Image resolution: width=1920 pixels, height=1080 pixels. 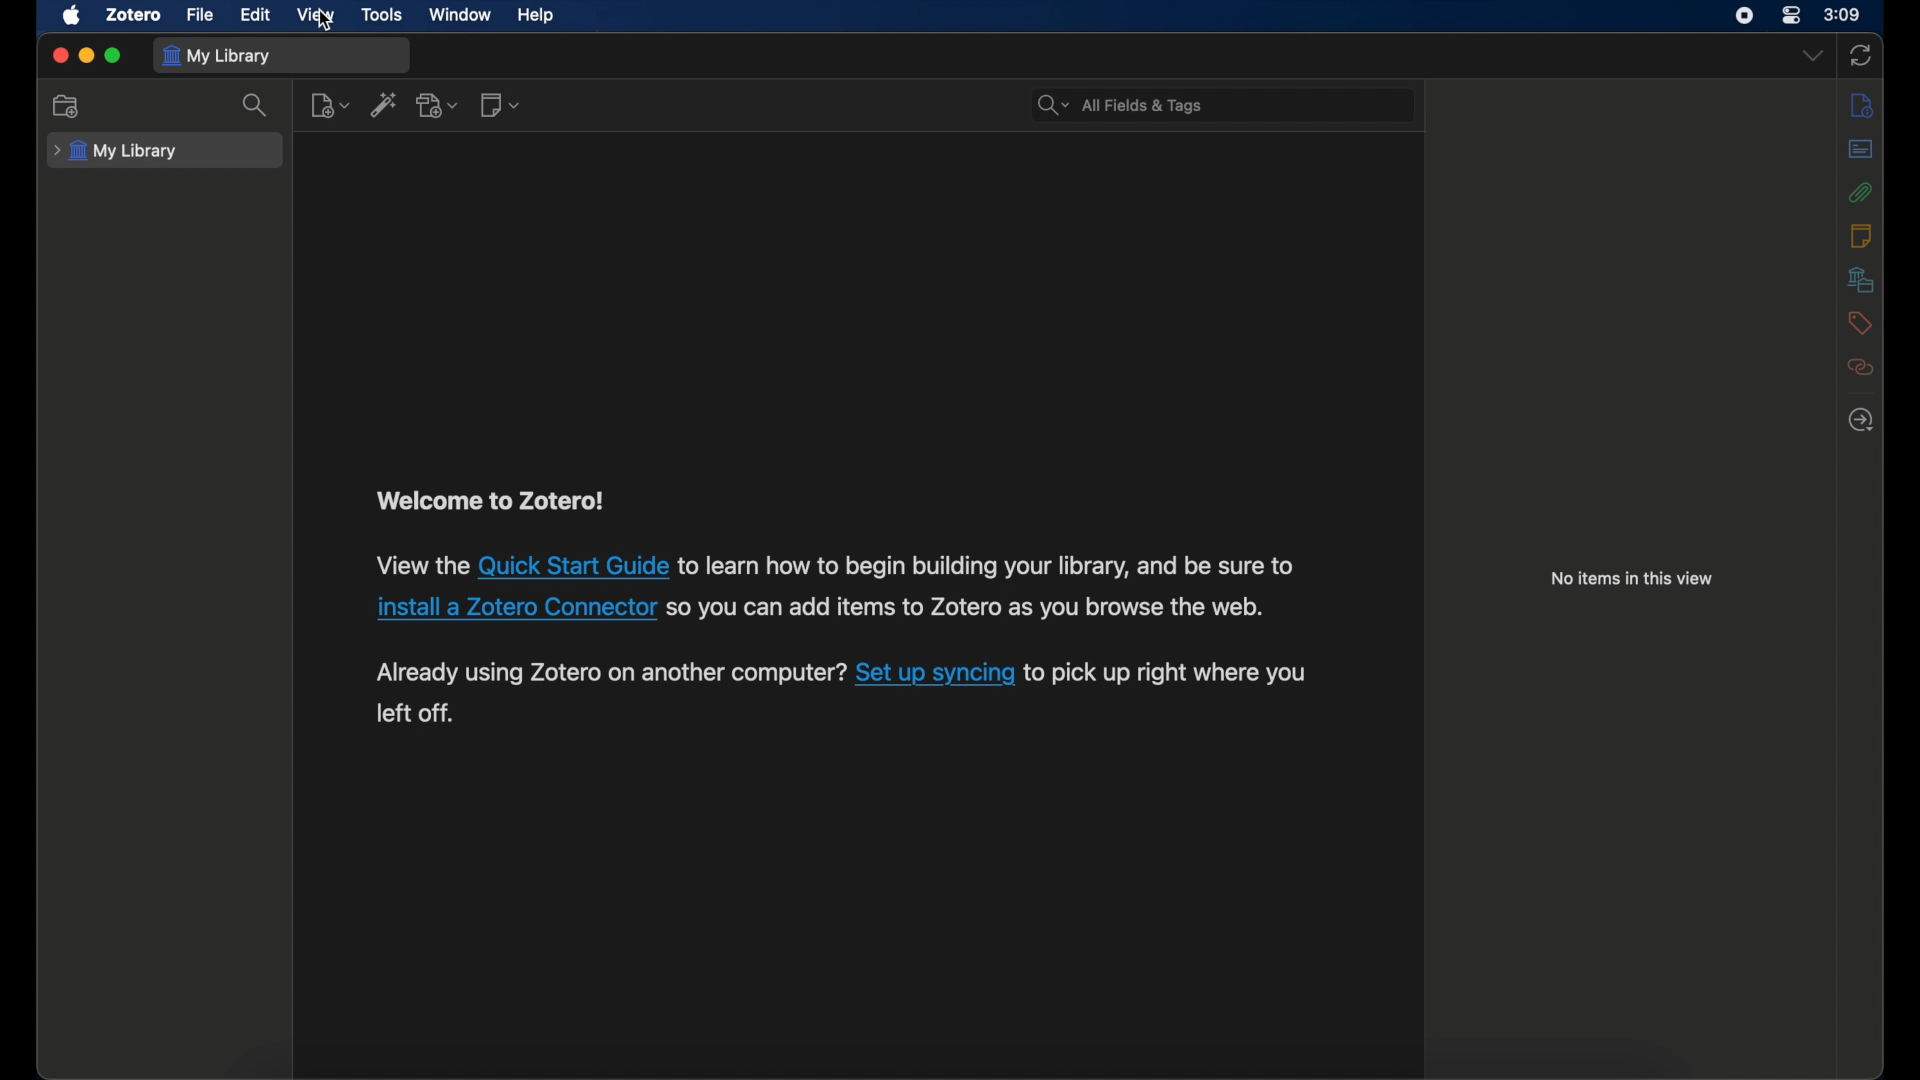 What do you see at coordinates (199, 15) in the screenshot?
I see `file` at bounding box center [199, 15].